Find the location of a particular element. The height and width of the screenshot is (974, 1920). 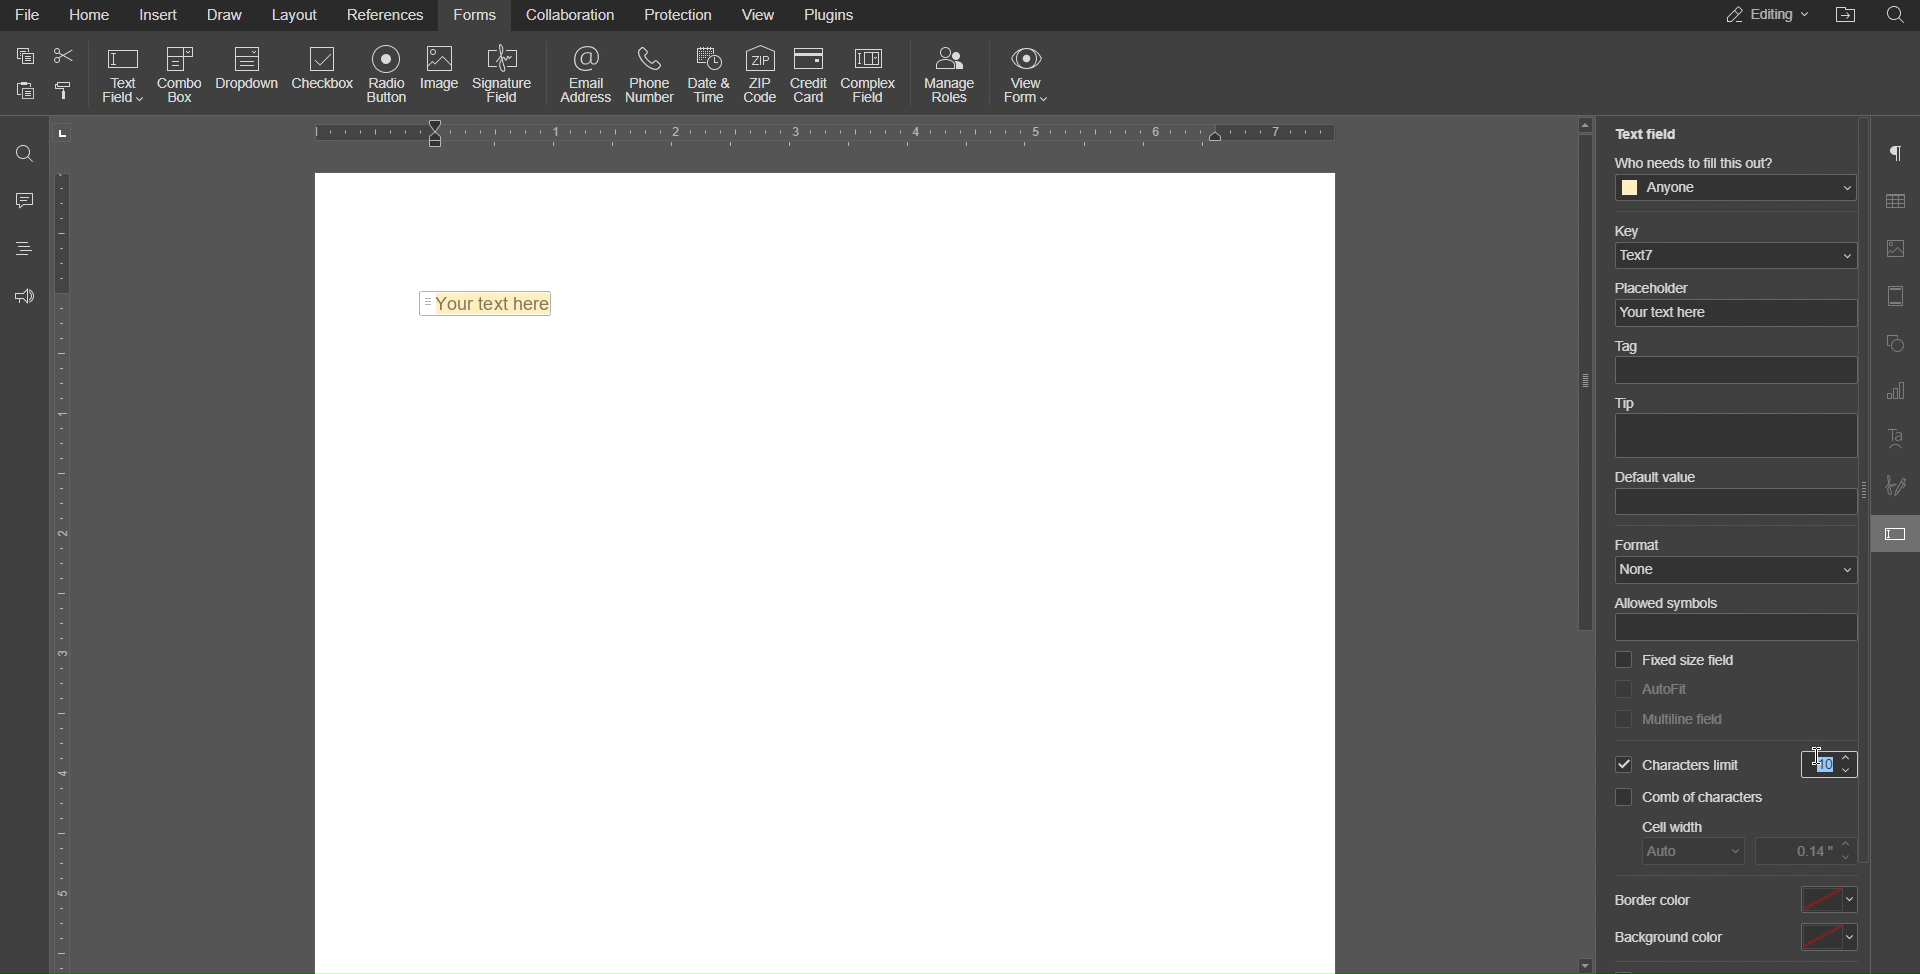

Insert is located at coordinates (162, 16).